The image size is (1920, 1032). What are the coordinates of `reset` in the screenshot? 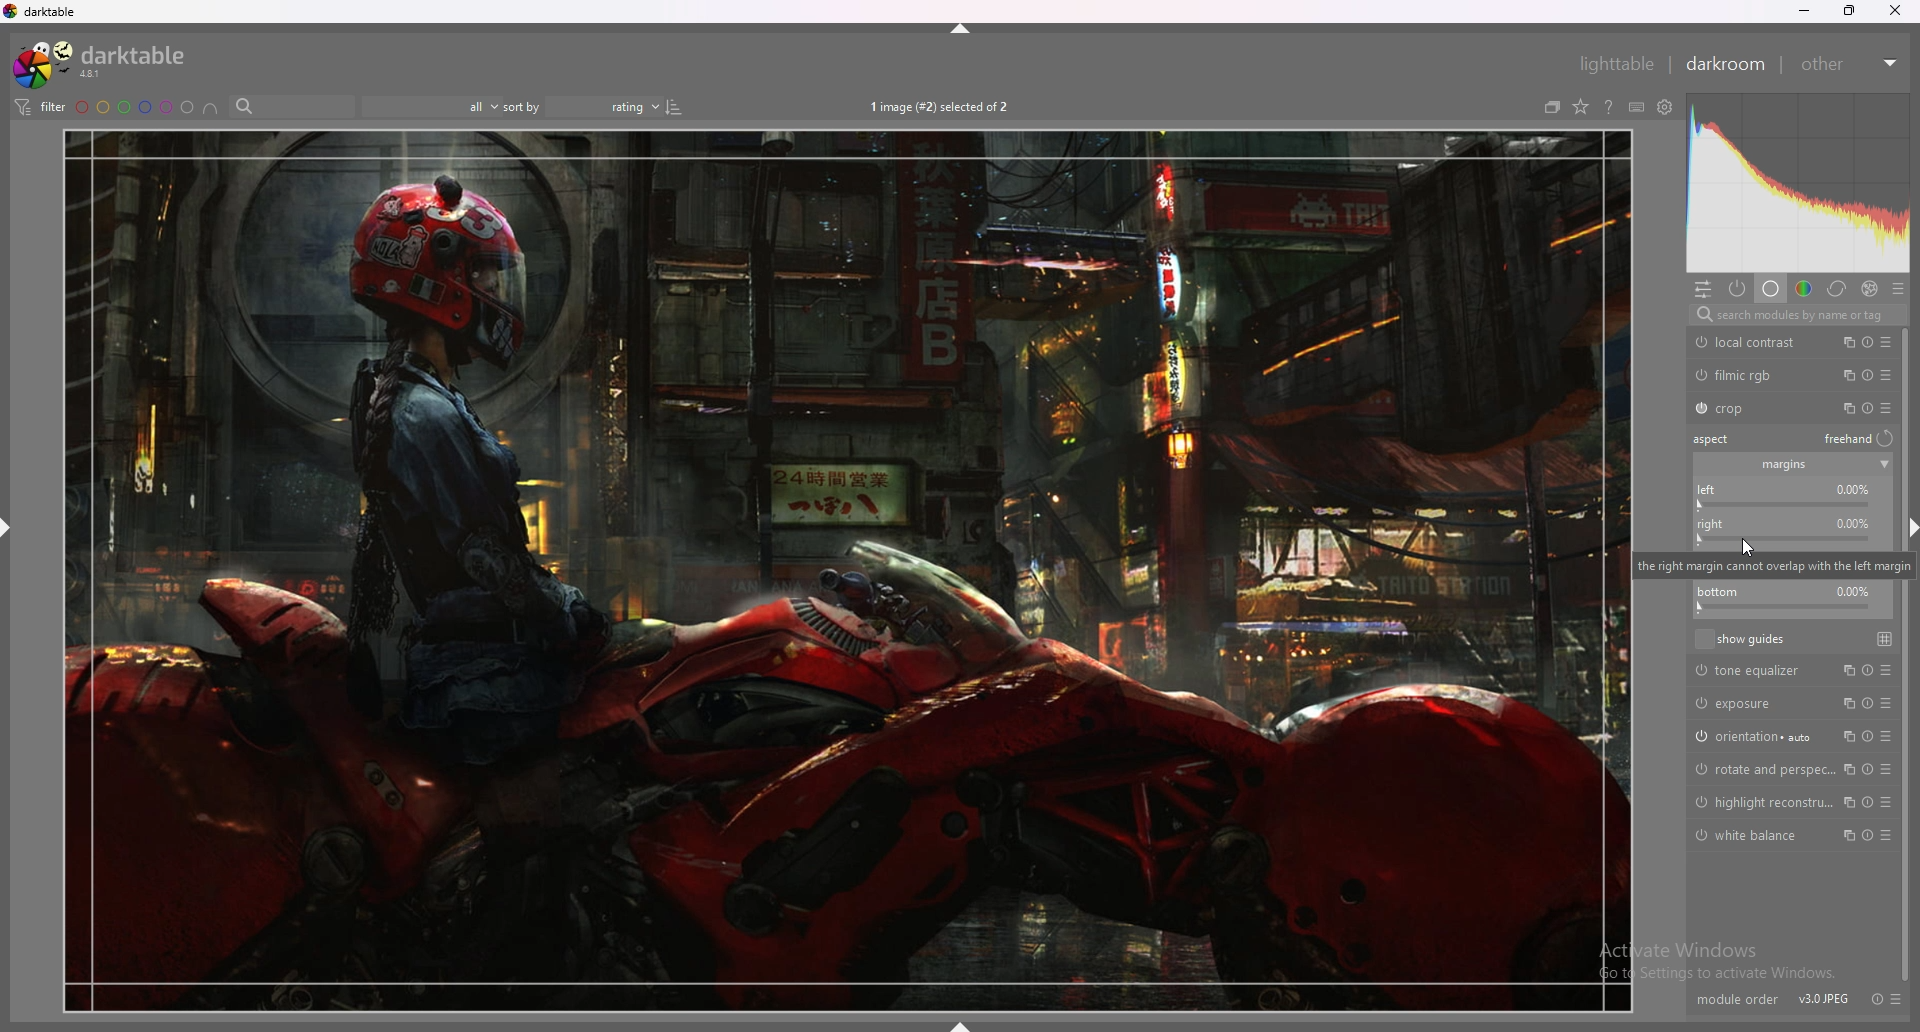 It's located at (1879, 992).